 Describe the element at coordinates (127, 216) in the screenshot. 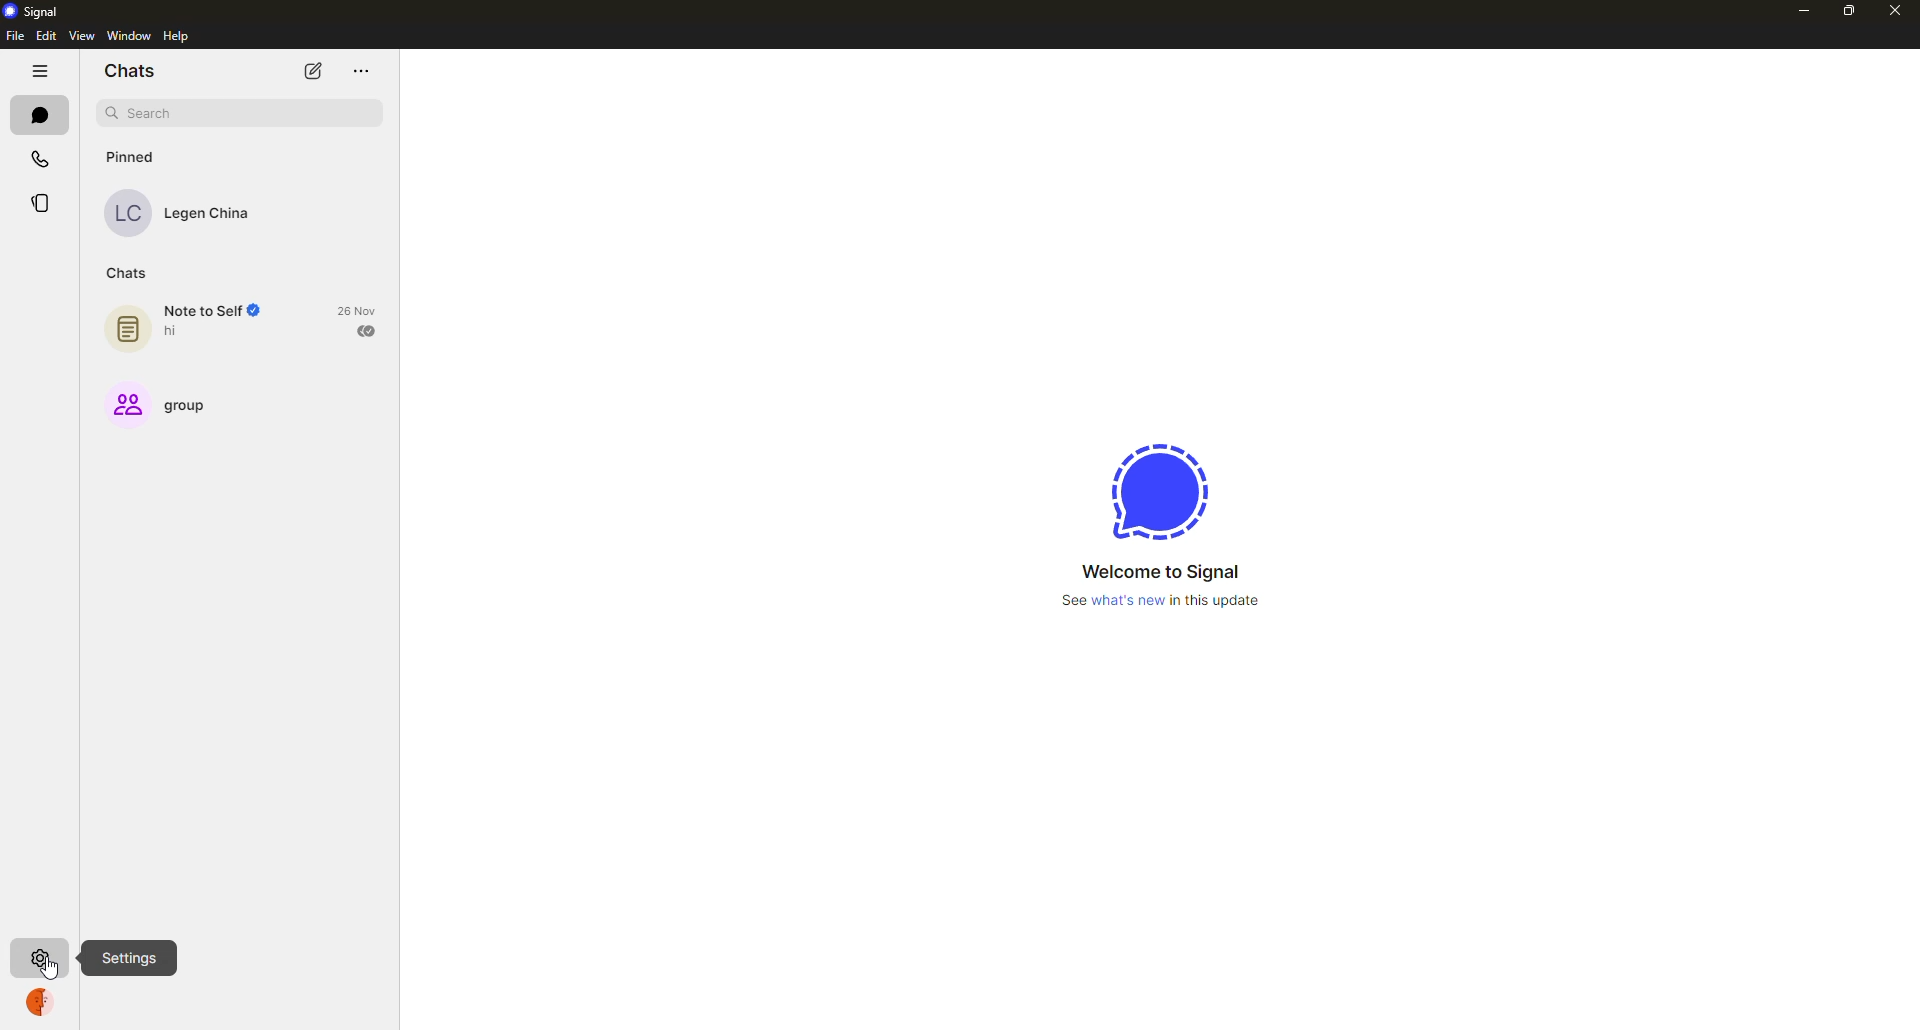

I see `LC` at that location.